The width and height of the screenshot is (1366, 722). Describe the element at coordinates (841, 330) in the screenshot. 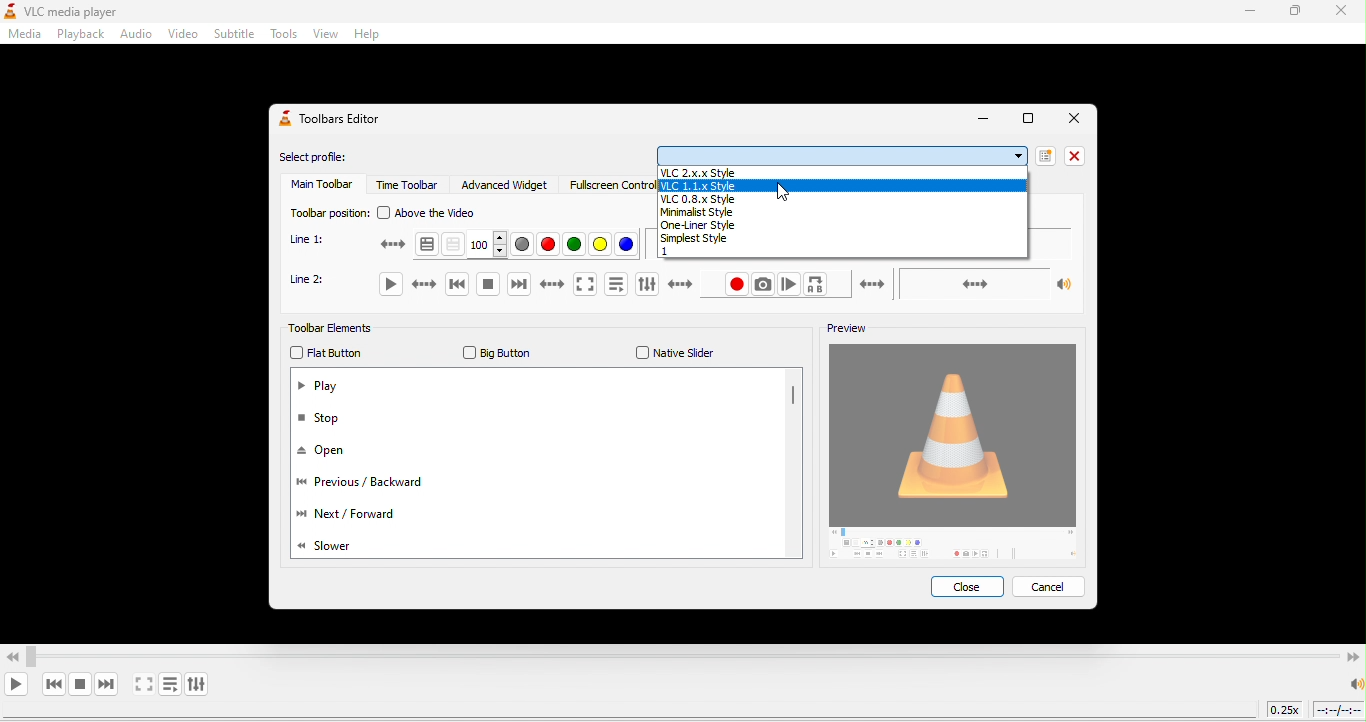

I see `preview` at that location.